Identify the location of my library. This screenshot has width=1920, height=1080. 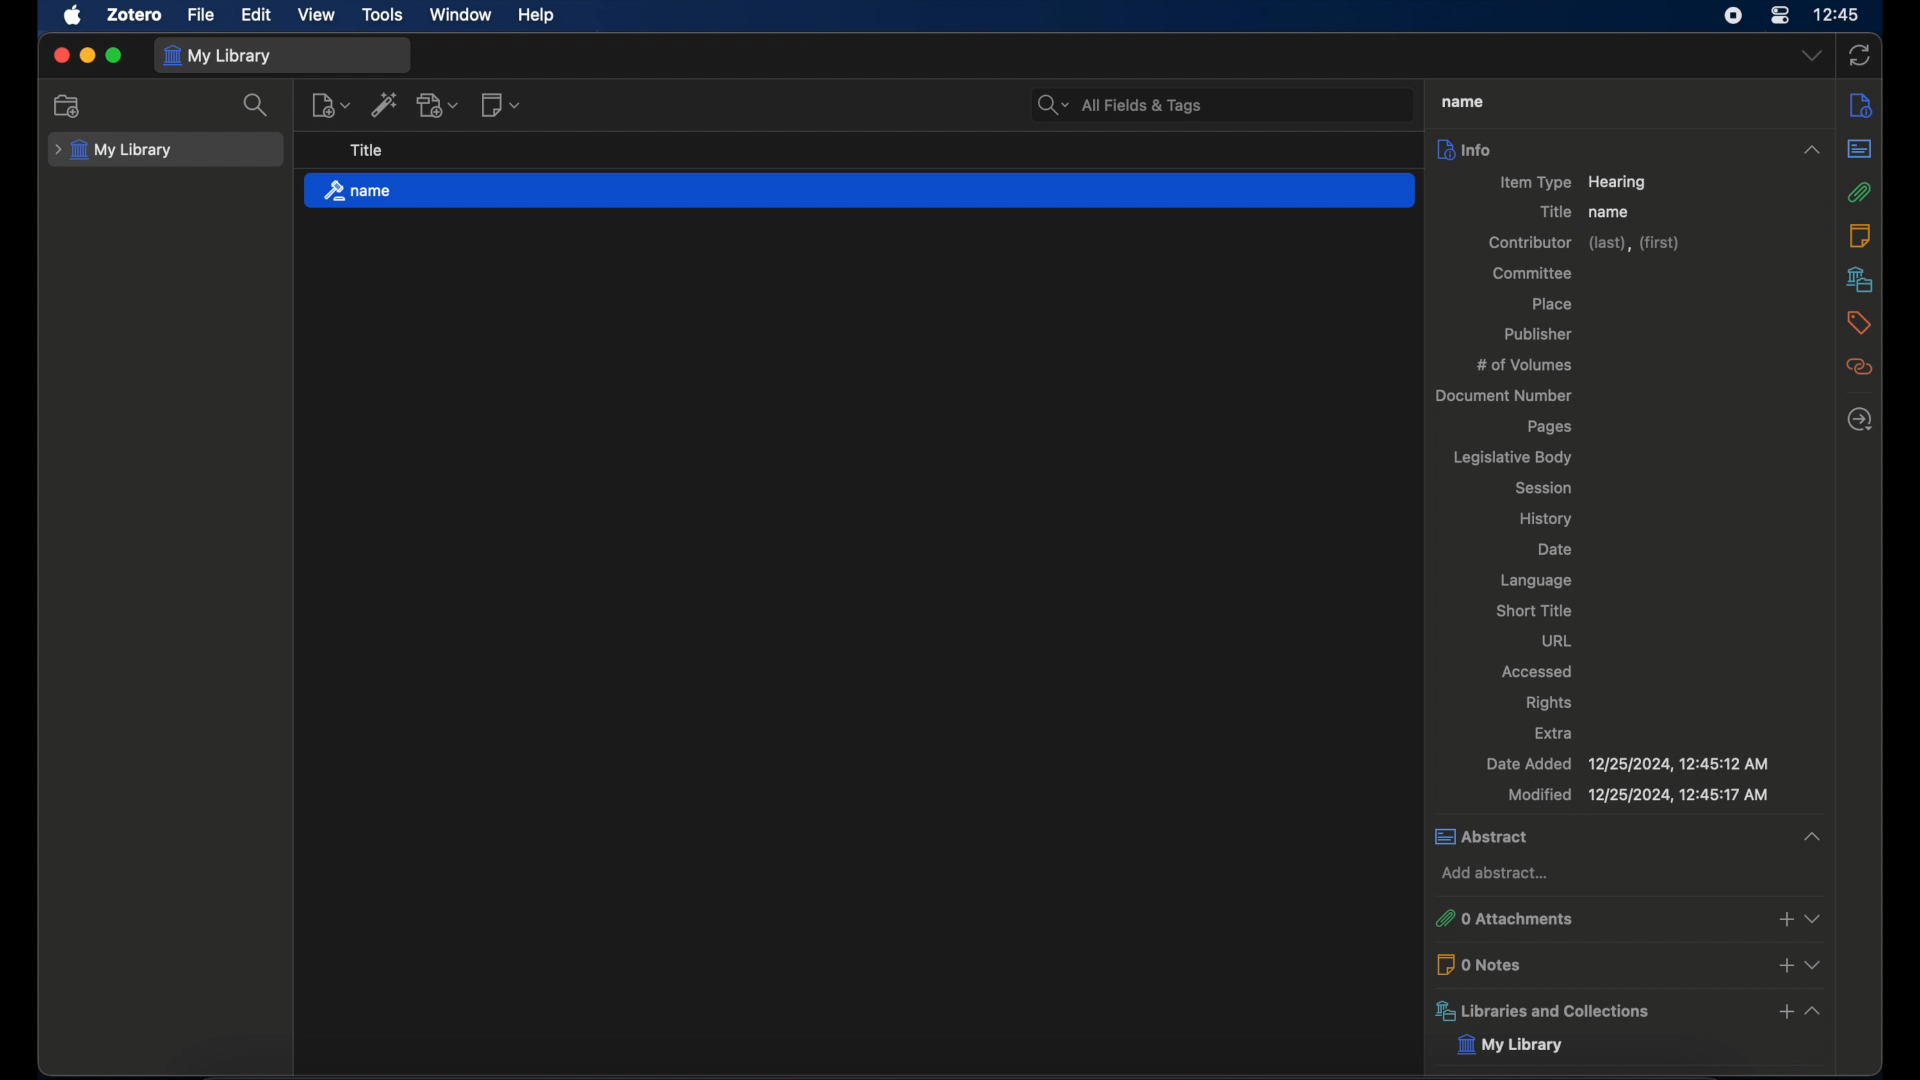
(1507, 1045).